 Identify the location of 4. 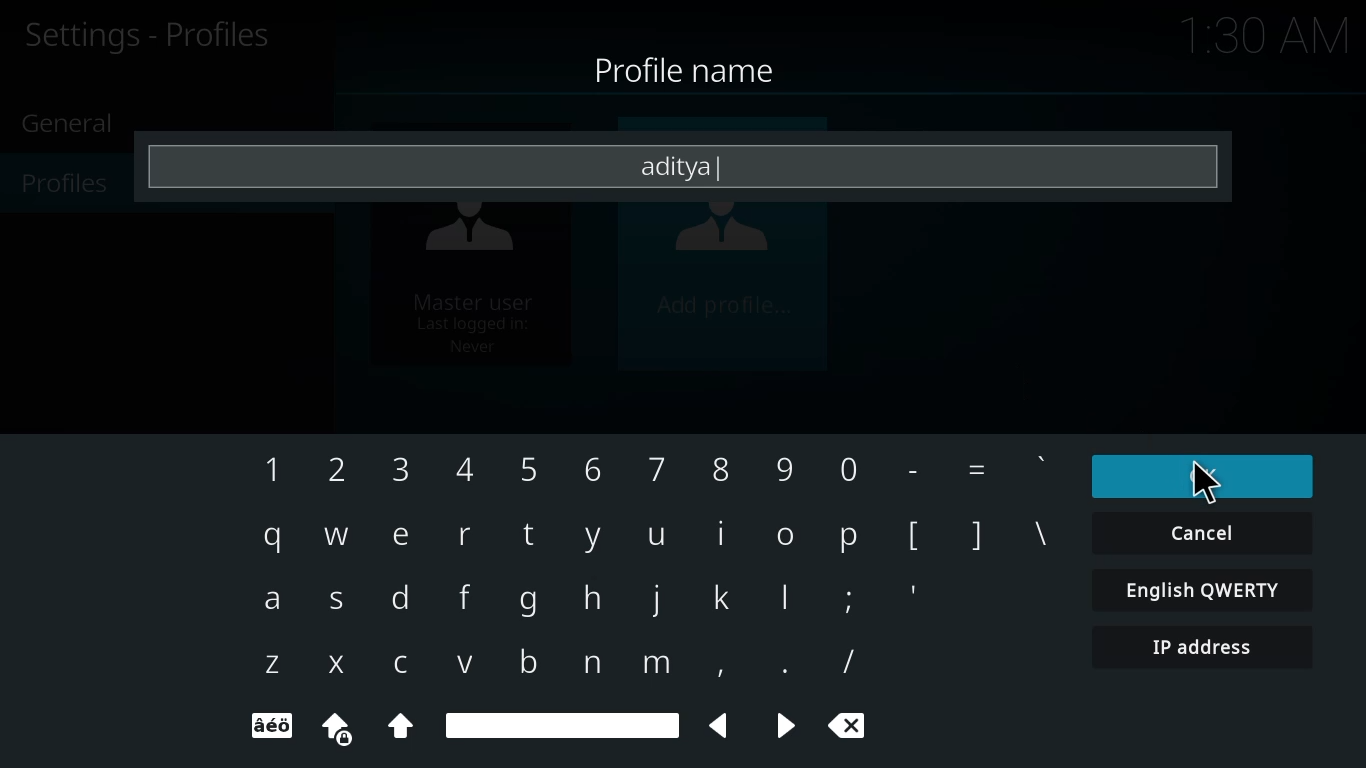
(462, 468).